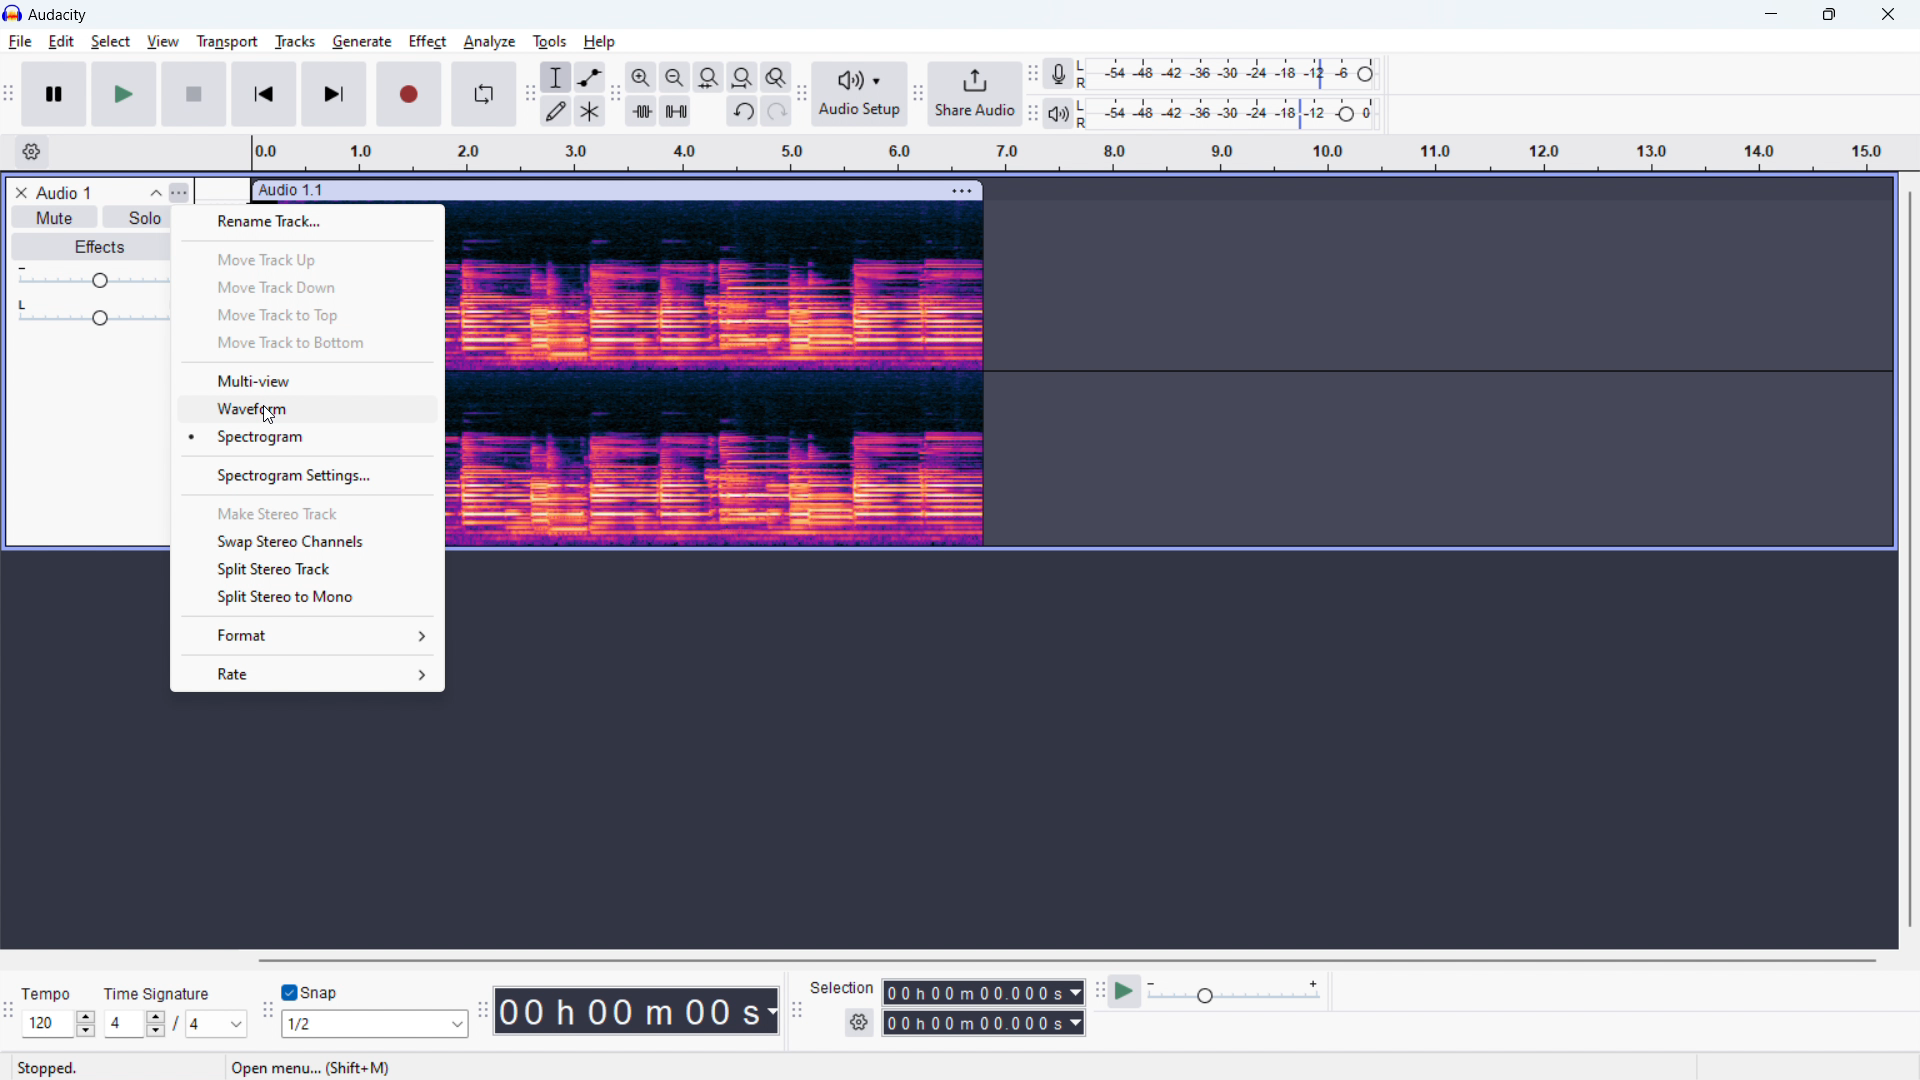 The width and height of the screenshot is (1920, 1080). Describe the element at coordinates (615, 94) in the screenshot. I see `edit toolbar` at that location.